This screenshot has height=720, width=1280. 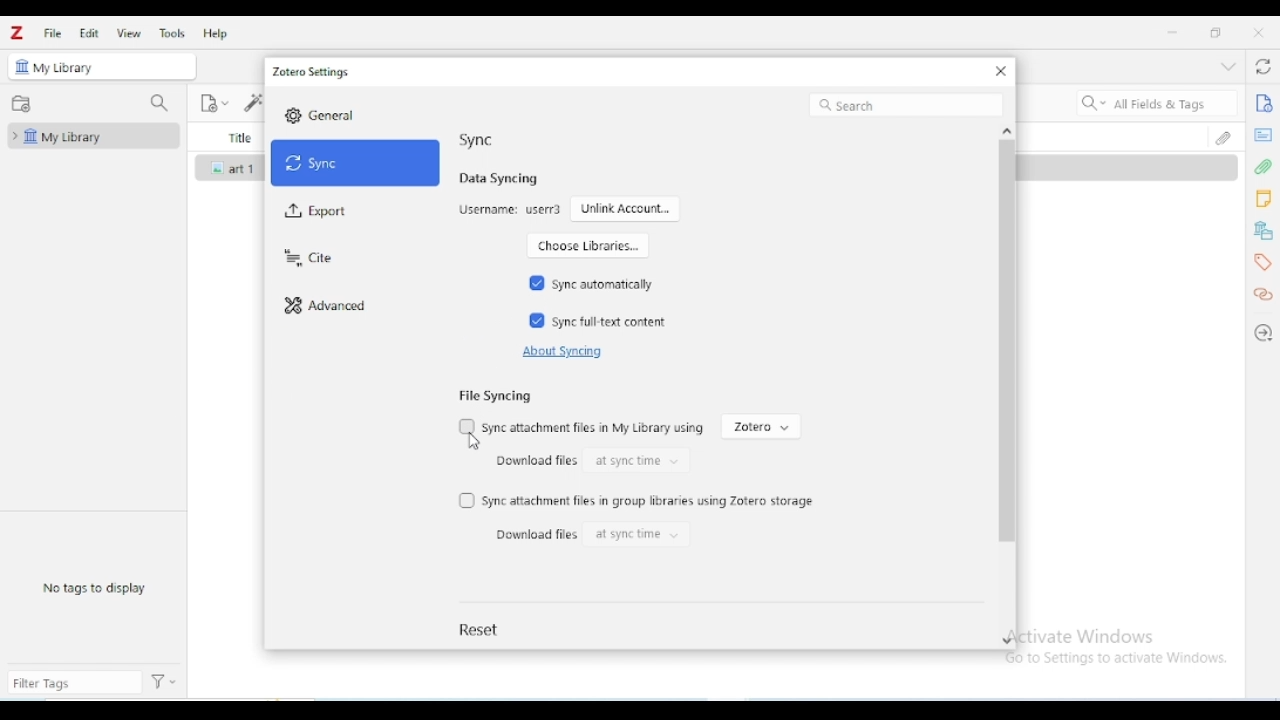 What do you see at coordinates (499, 178) in the screenshot?
I see `data syncing` at bounding box center [499, 178].